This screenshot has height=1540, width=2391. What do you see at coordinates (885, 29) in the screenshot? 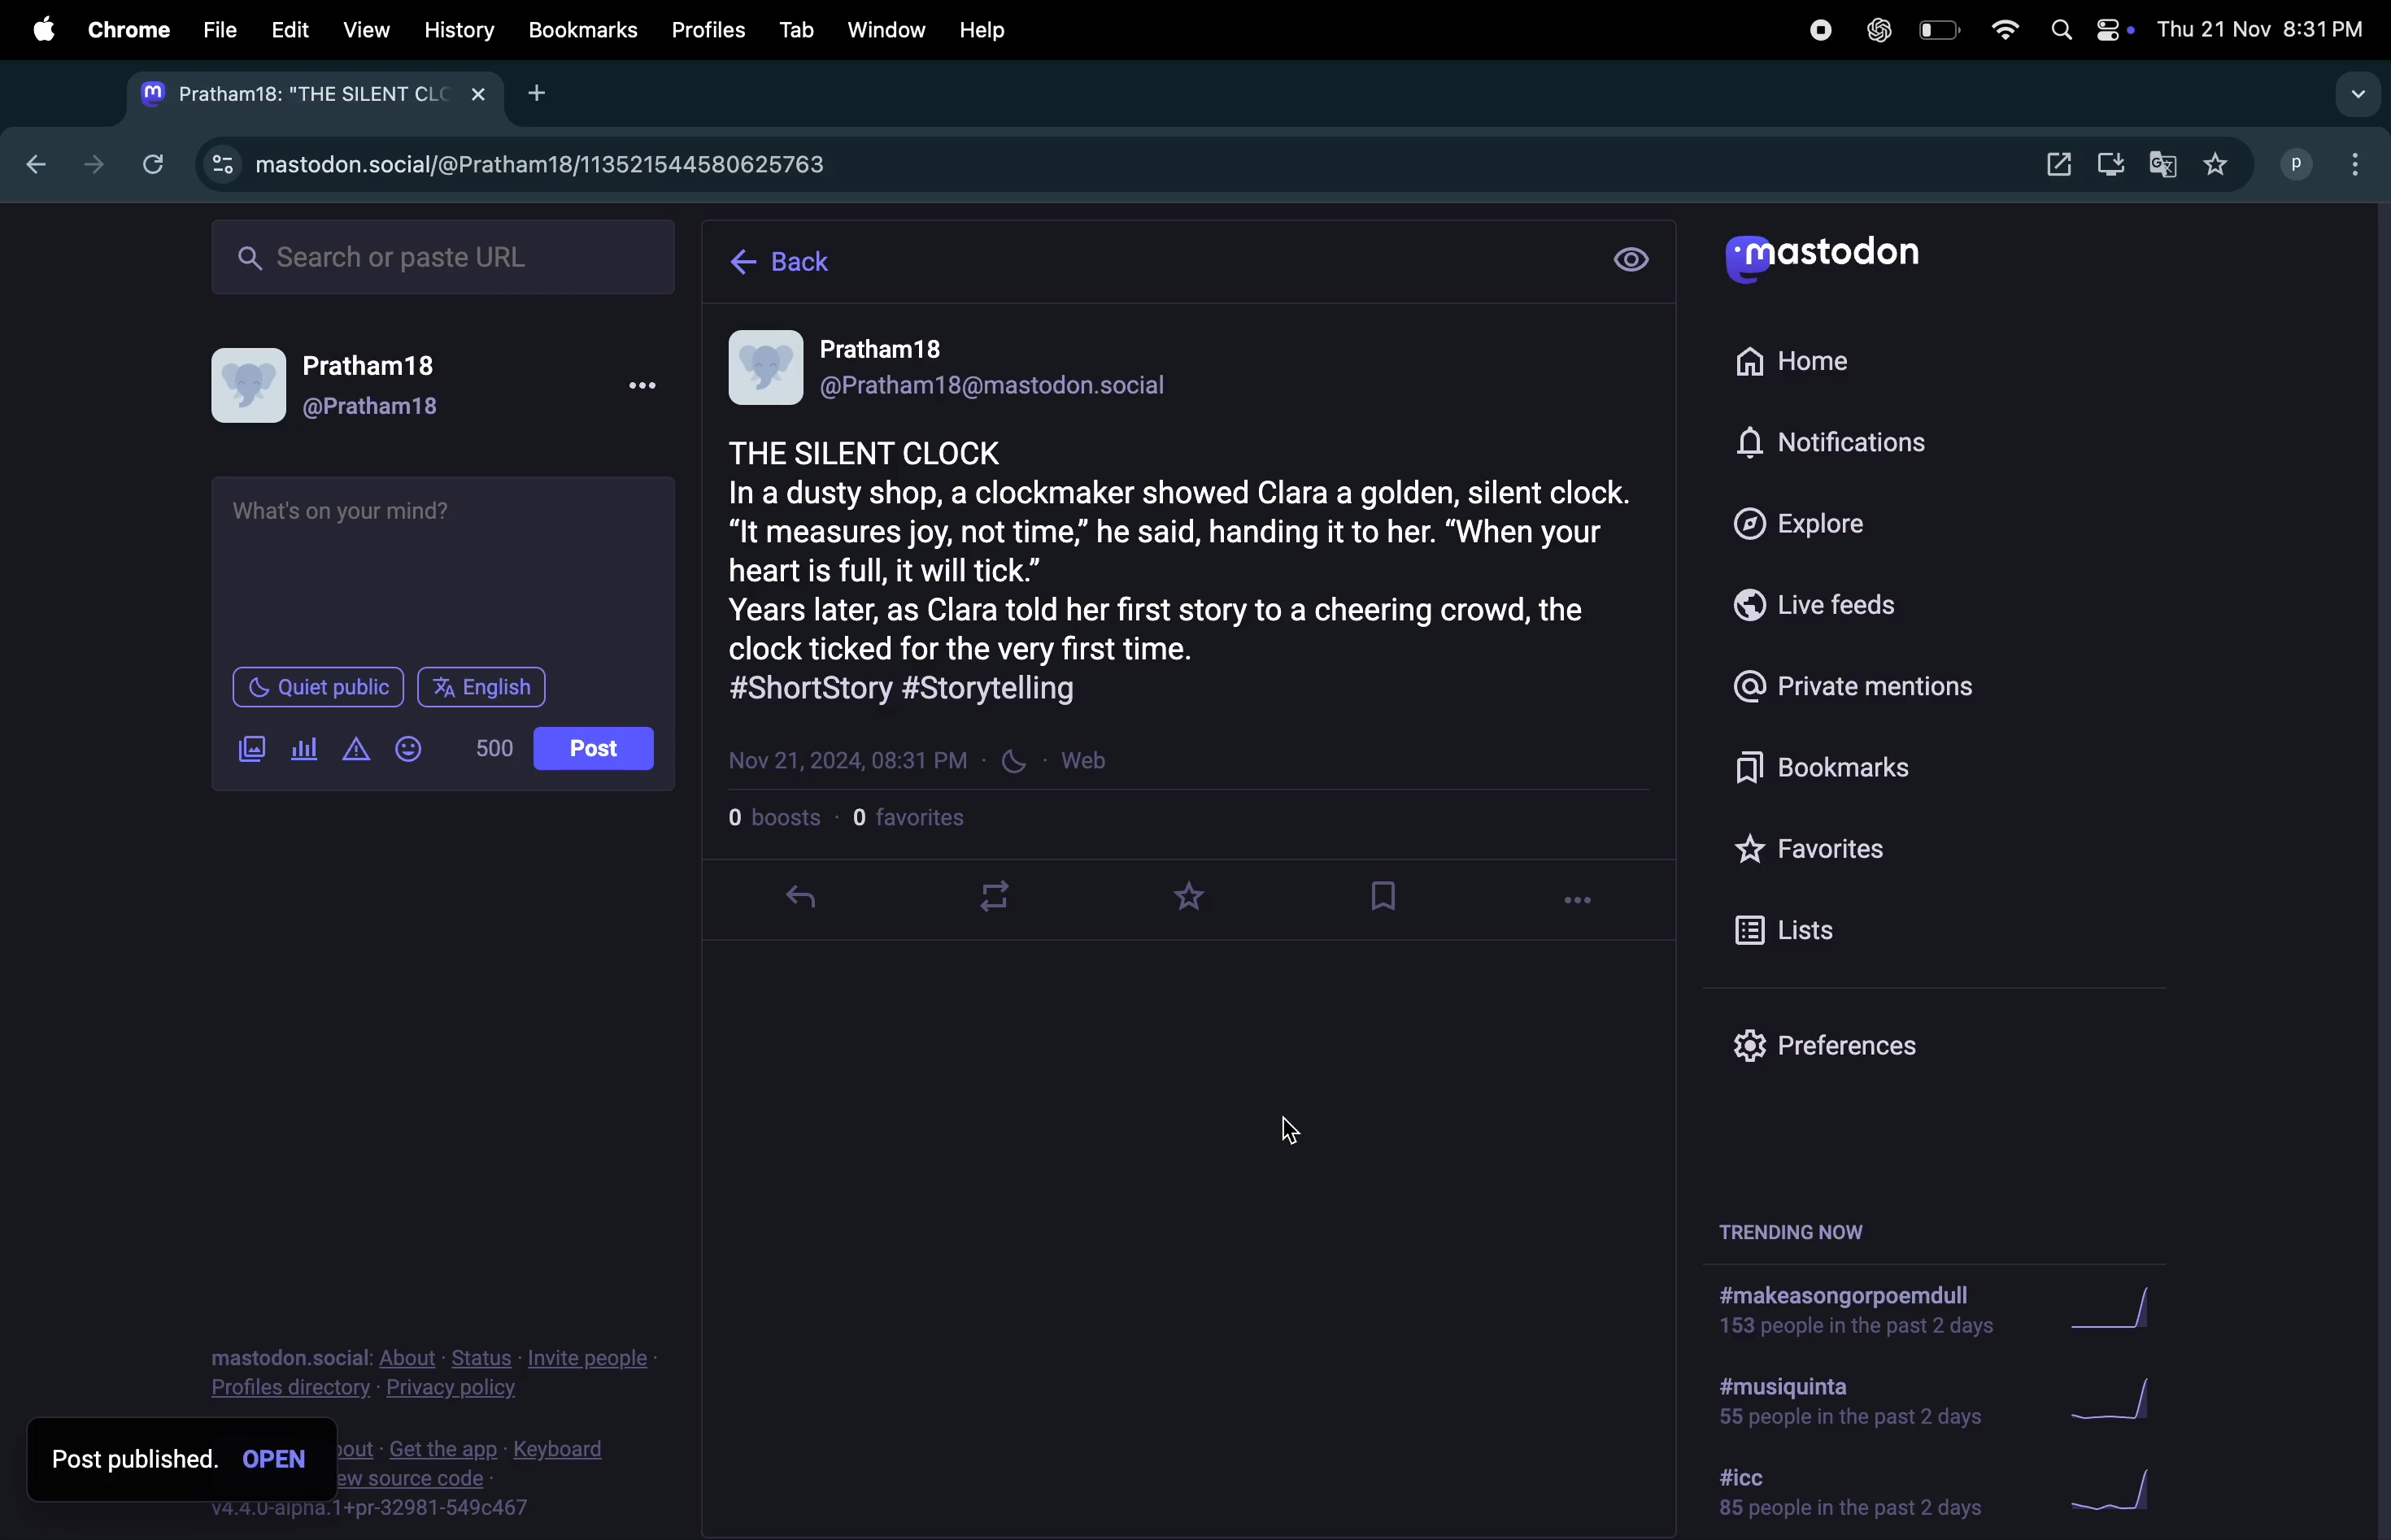
I see `window` at bounding box center [885, 29].